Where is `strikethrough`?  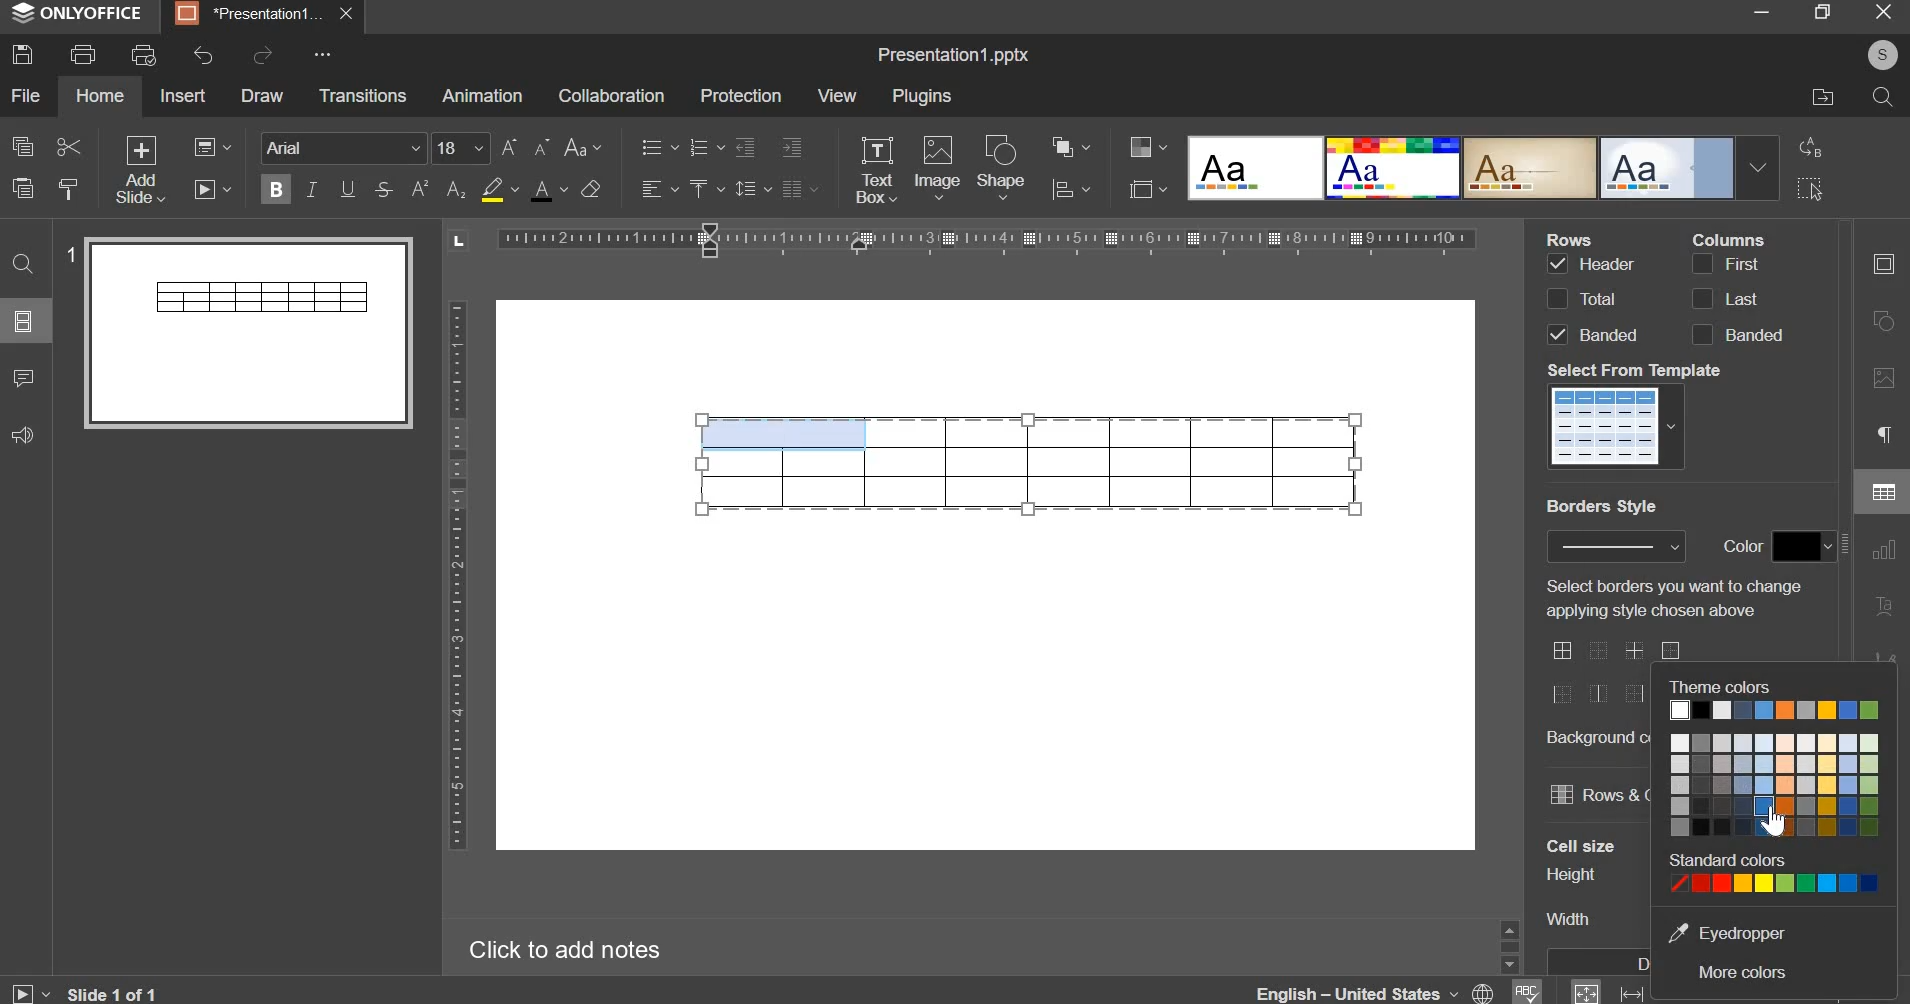 strikethrough is located at coordinates (382, 189).